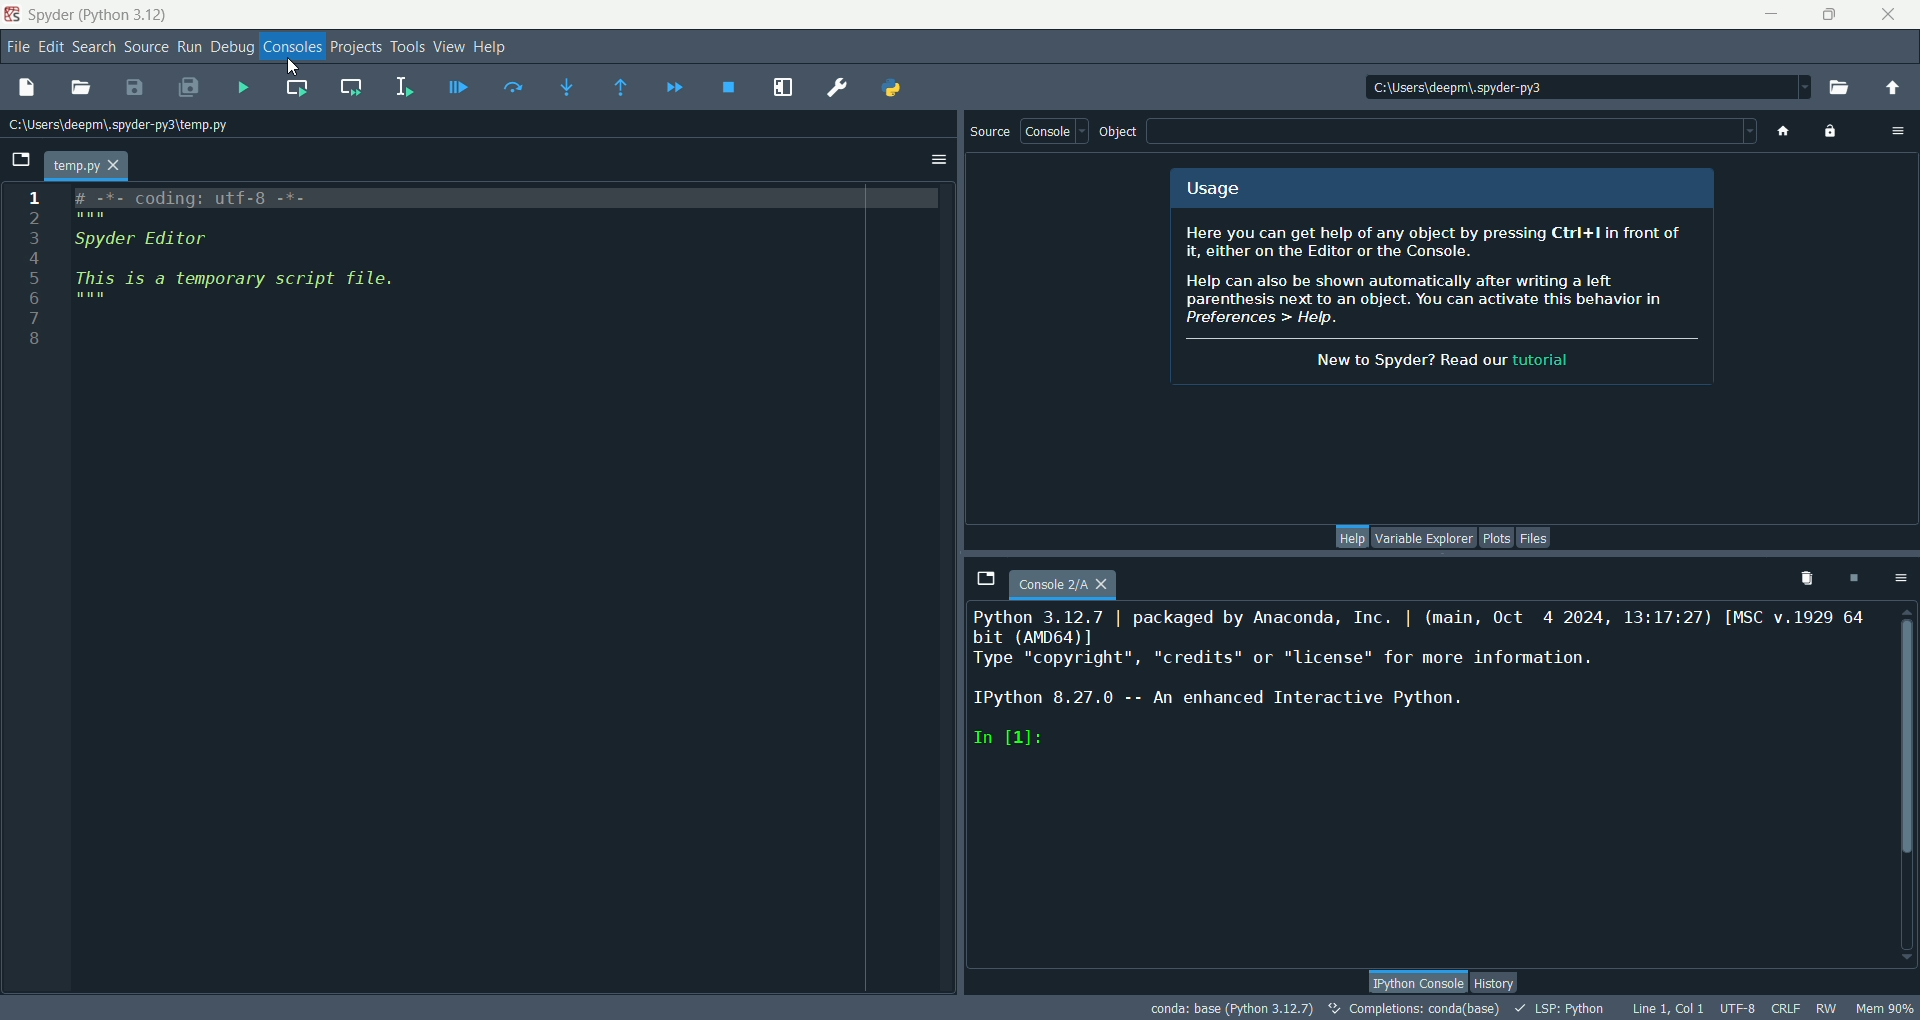 This screenshot has width=1920, height=1020. Describe the element at coordinates (243, 87) in the screenshot. I see `run file` at that location.